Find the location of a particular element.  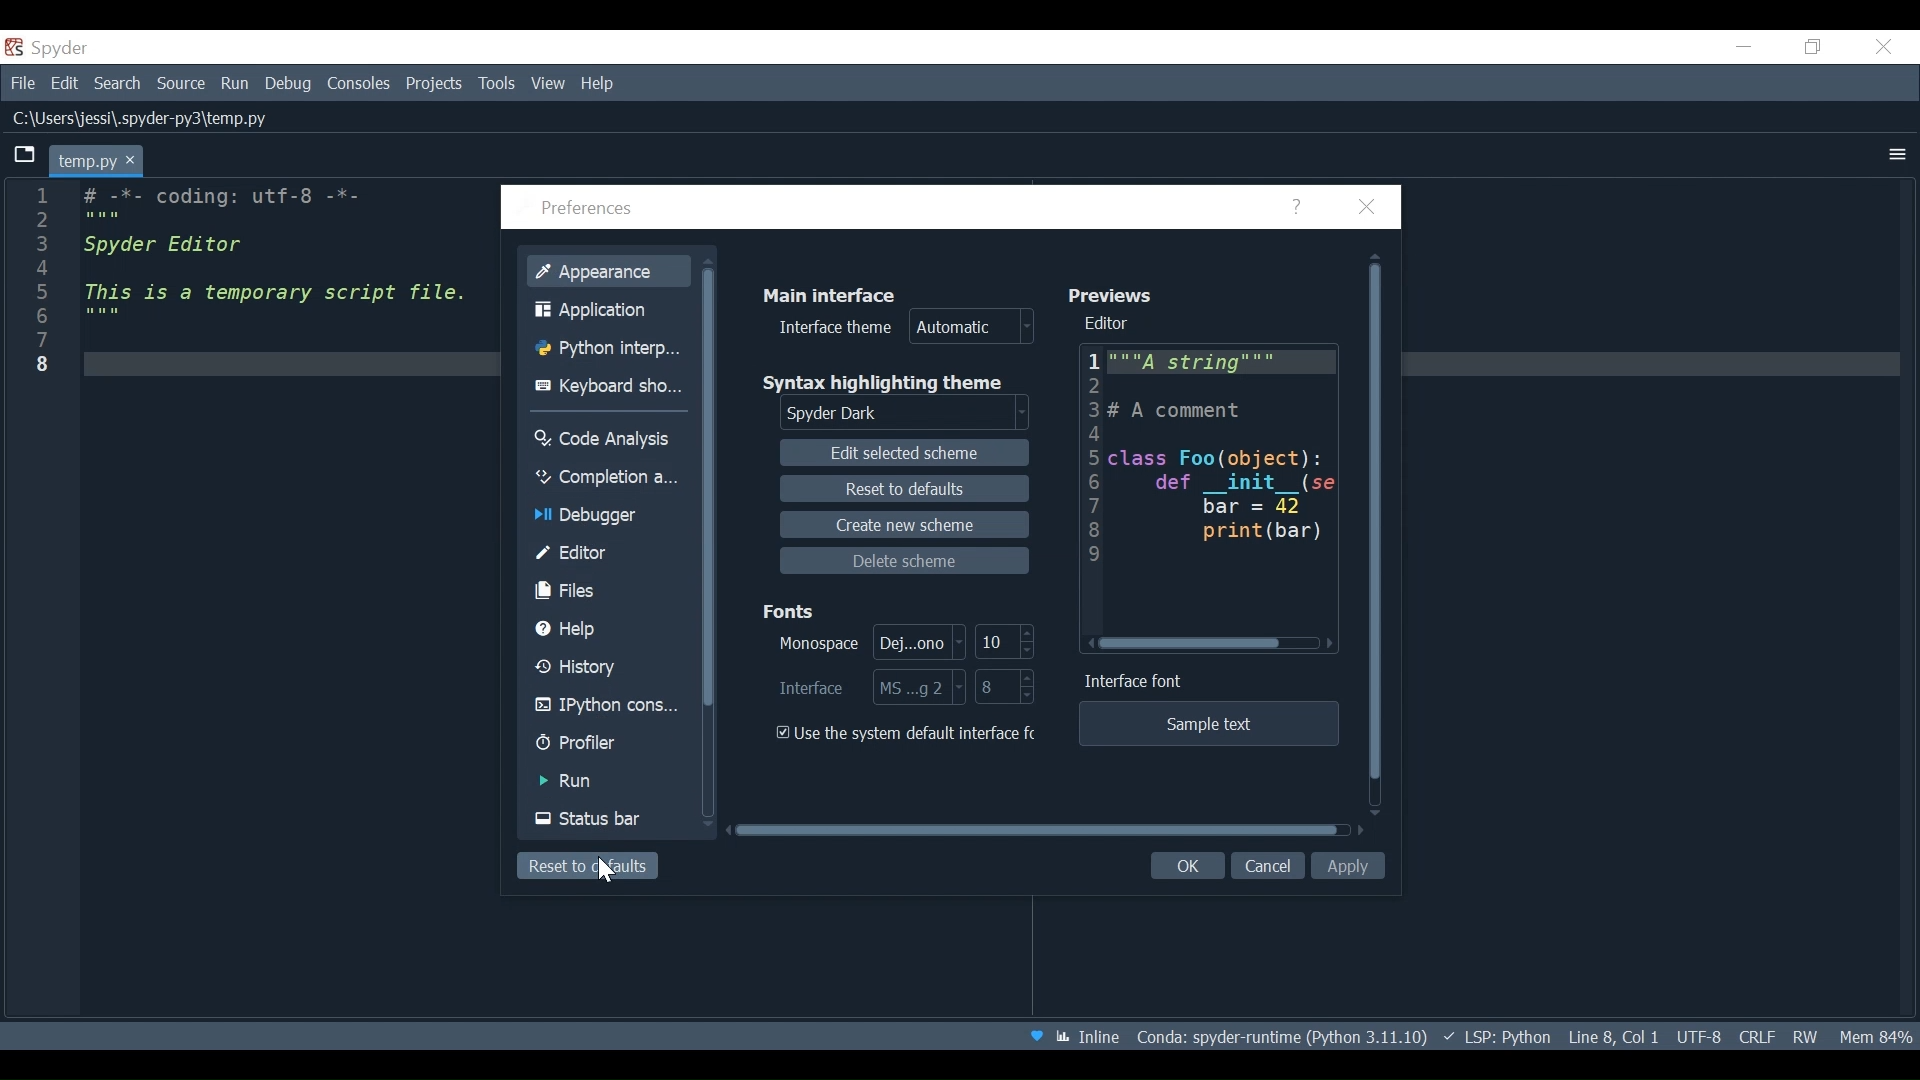

Spyder Desktop Icon is located at coordinates (51, 48).